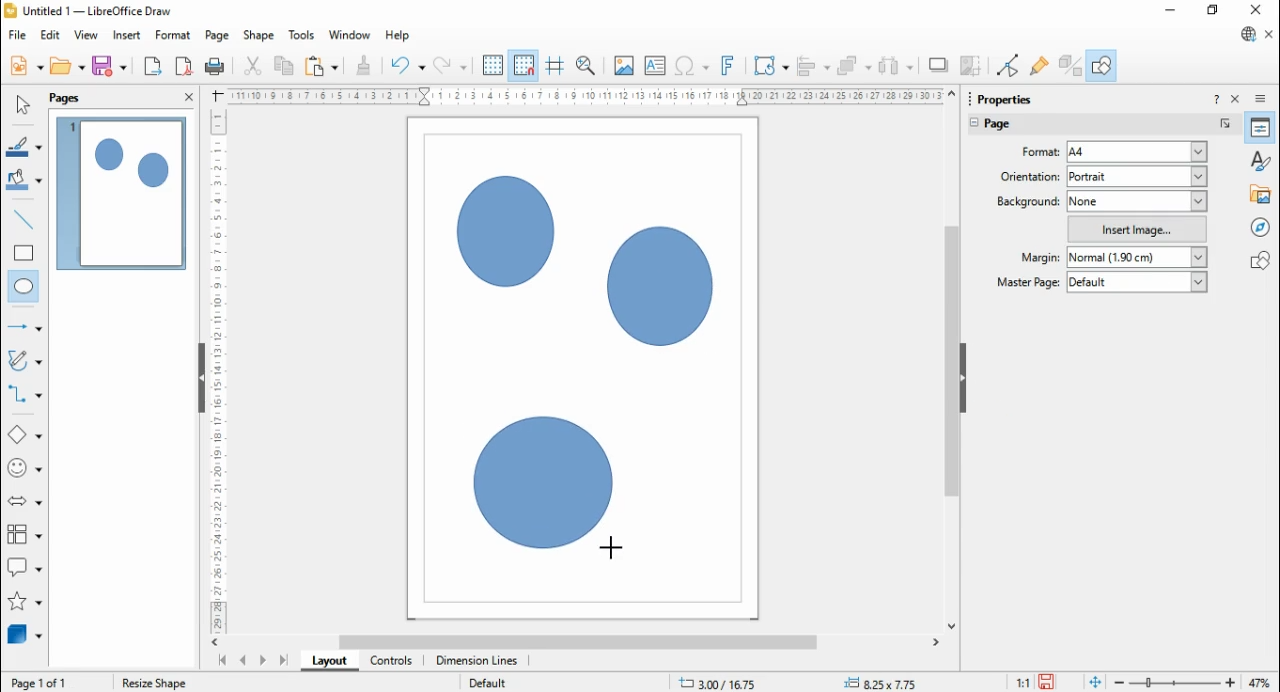  I want to click on shapes, so click(1263, 259).